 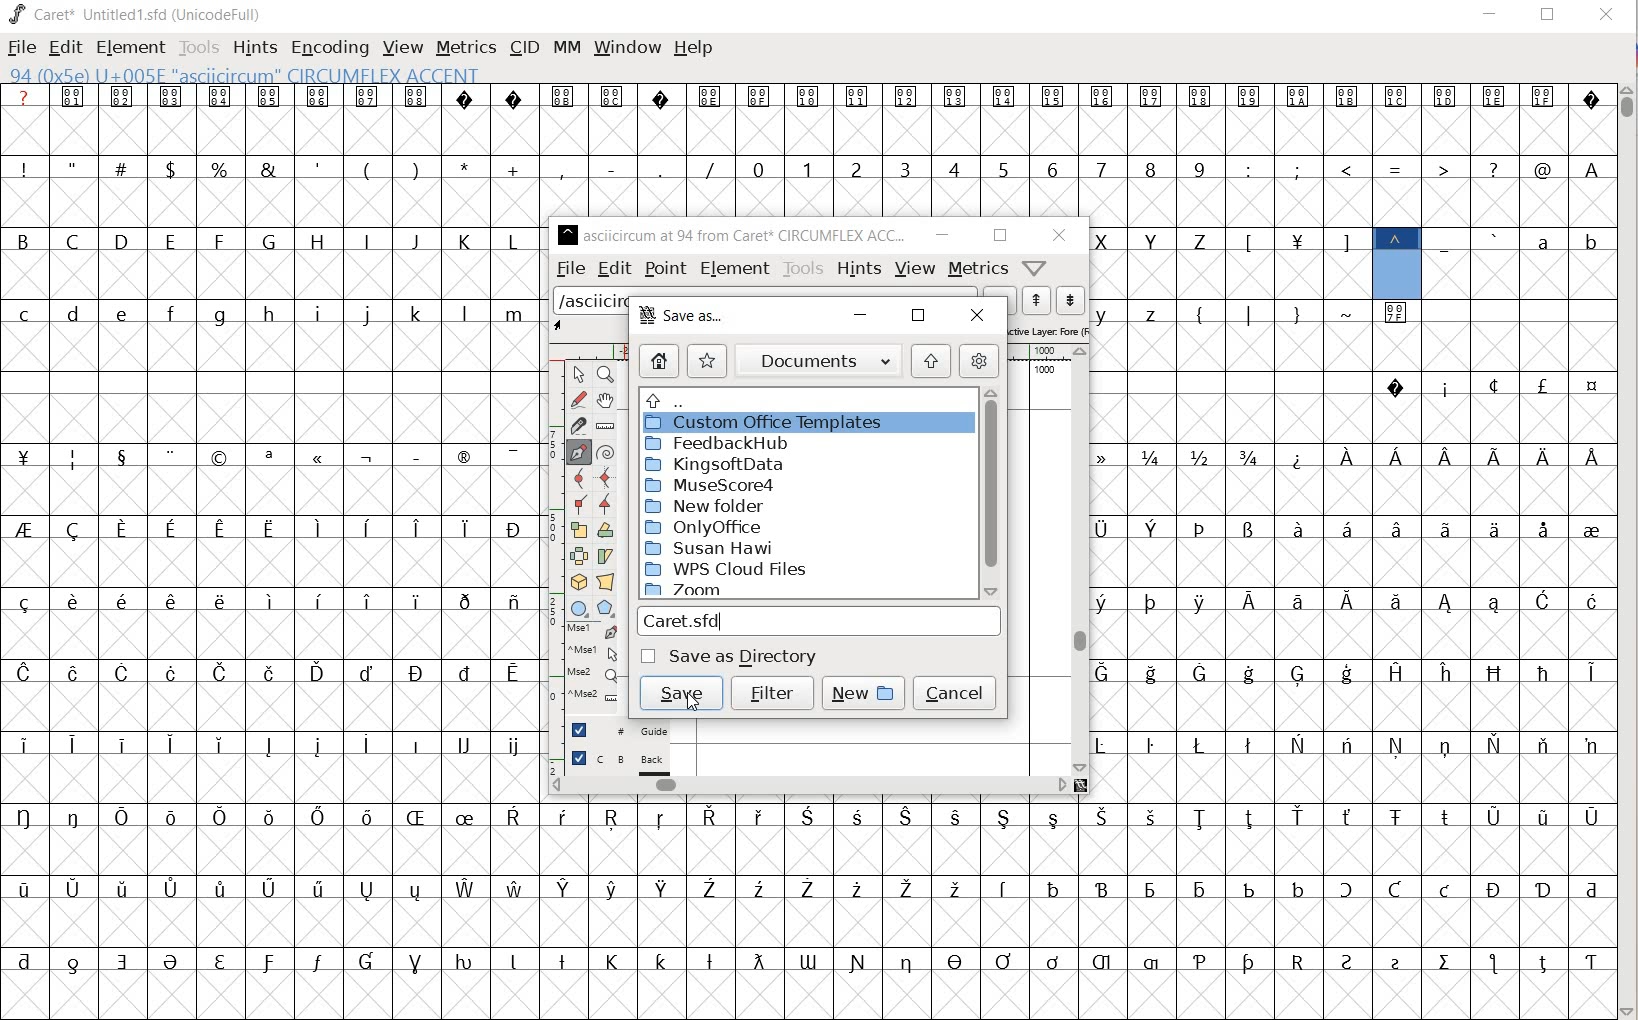 What do you see at coordinates (614, 269) in the screenshot?
I see `edit` at bounding box center [614, 269].